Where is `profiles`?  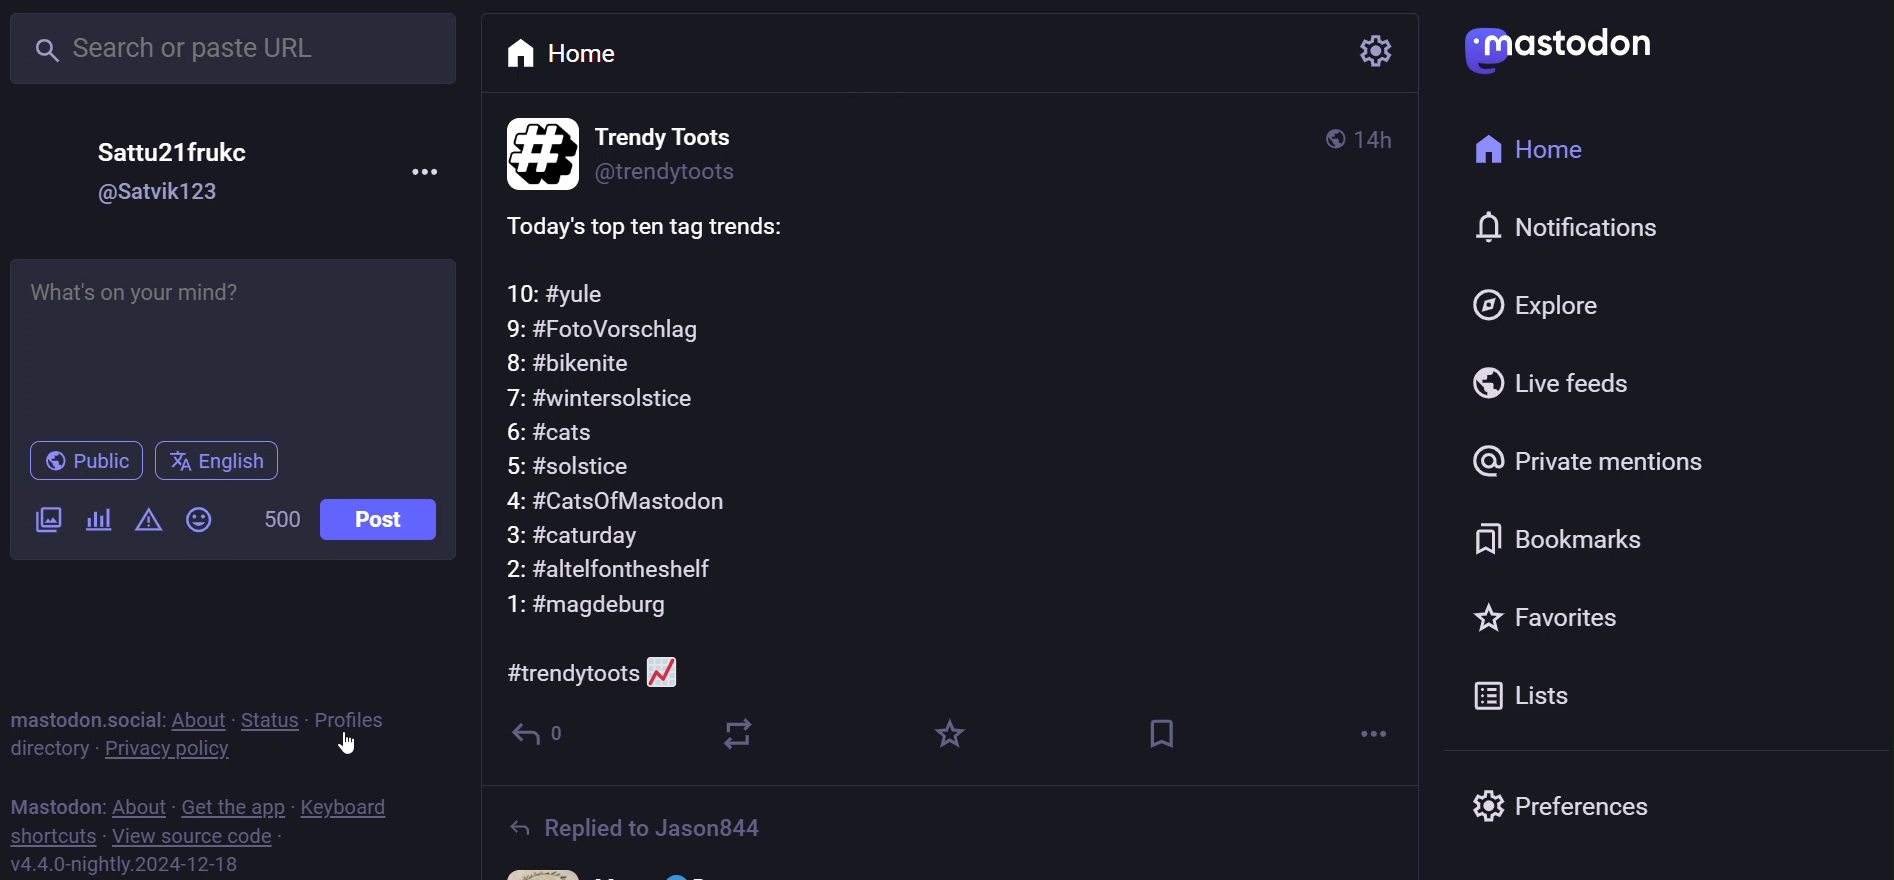
profiles is located at coordinates (357, 717).